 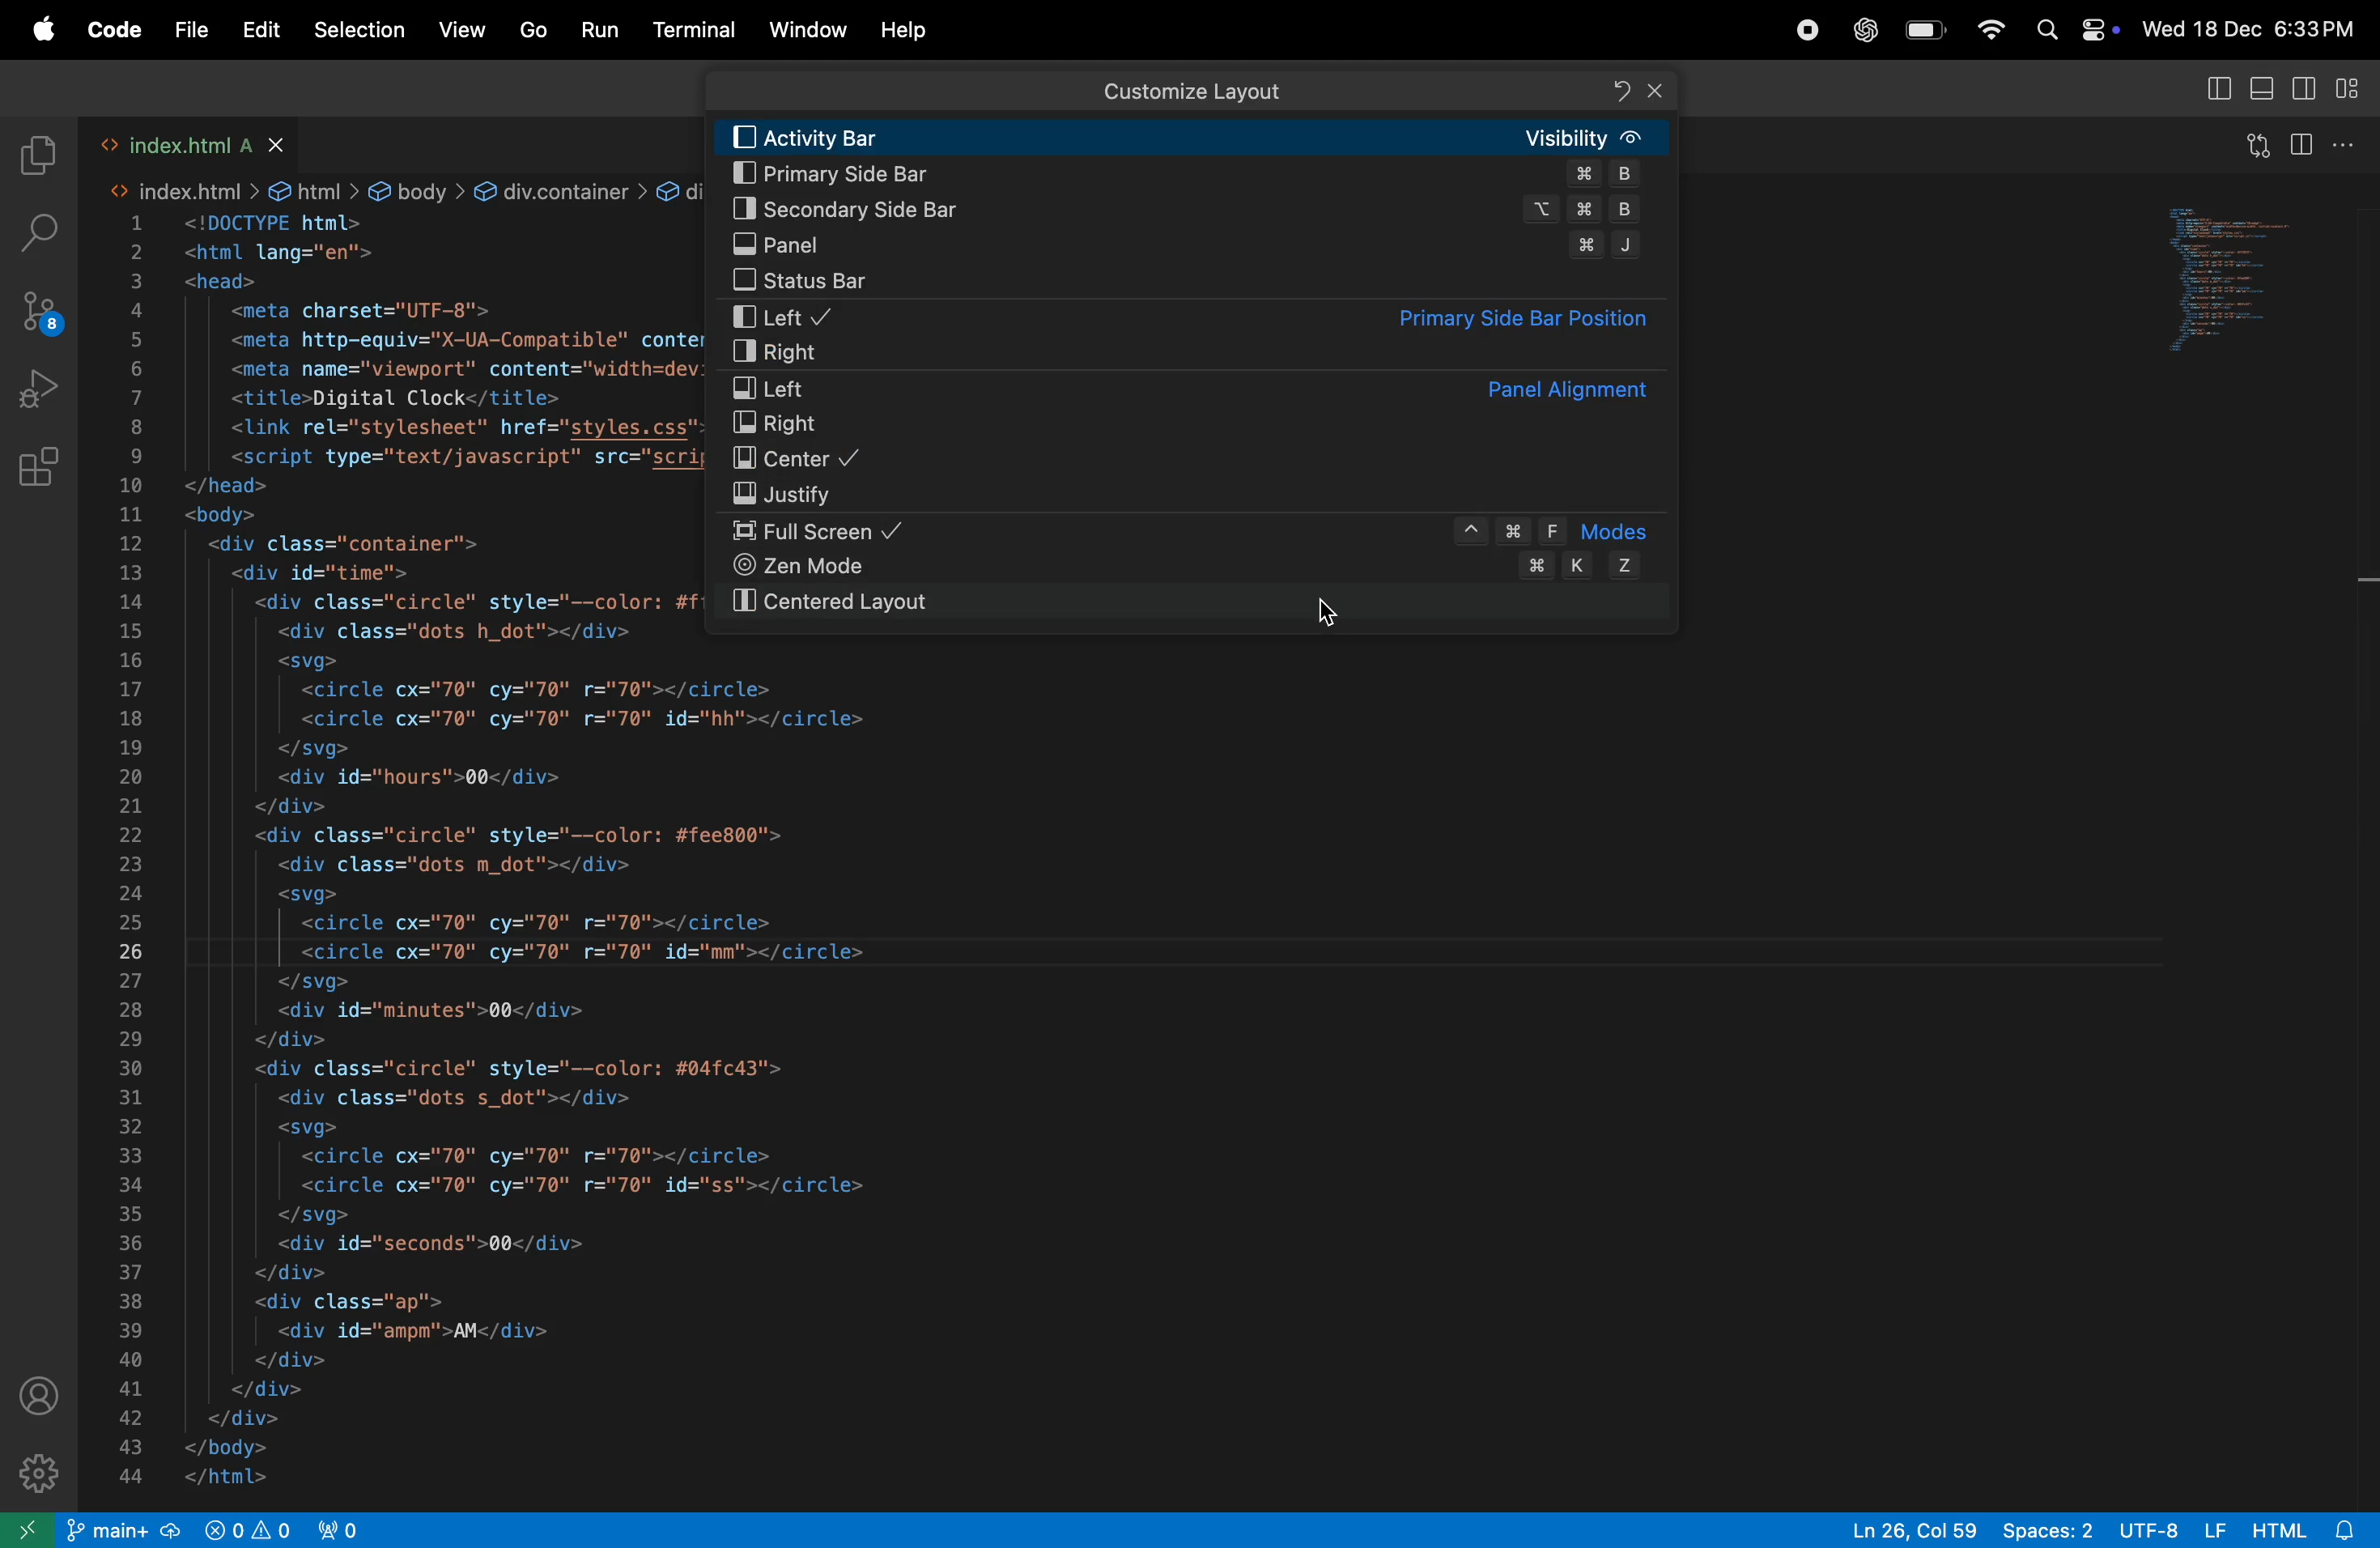 What do you see at coordinates (1201, 389) in the screenshot?
I see `left` at bounding box center [1201, 389].